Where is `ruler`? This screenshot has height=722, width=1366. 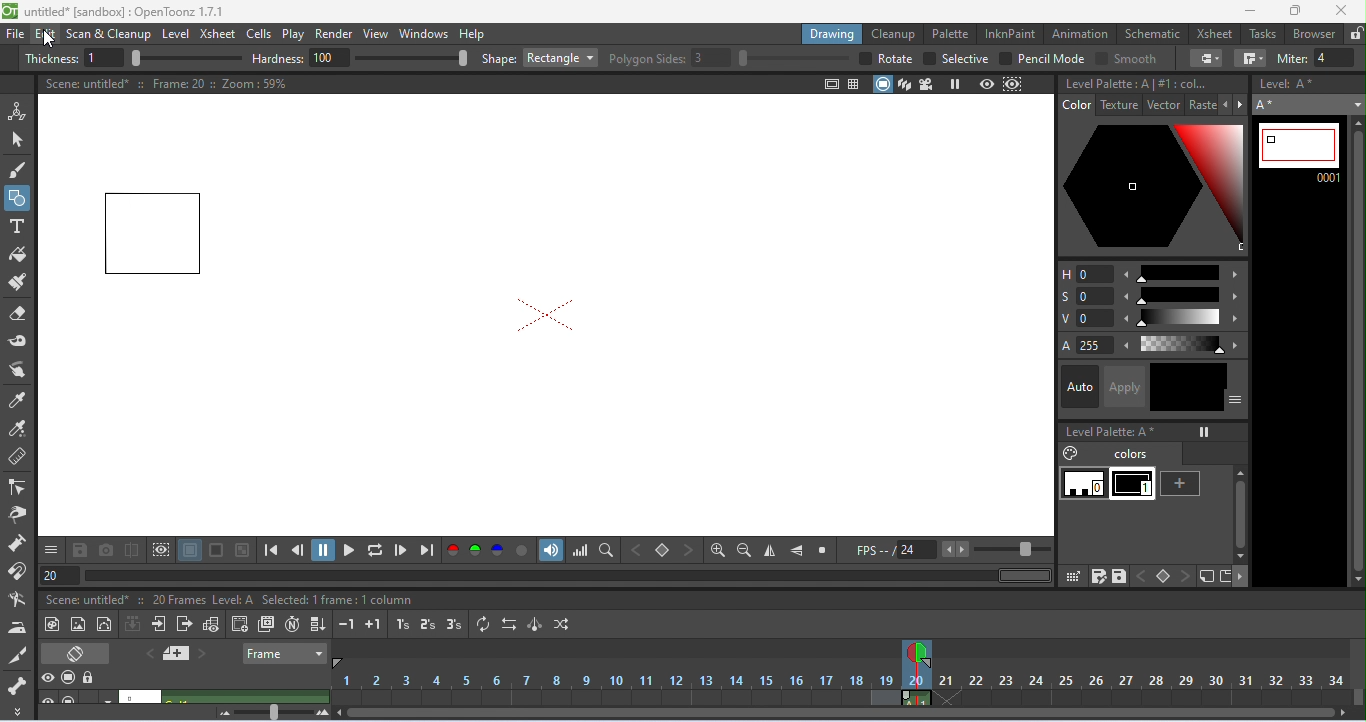 ruler is located at coordinates (18, 456).